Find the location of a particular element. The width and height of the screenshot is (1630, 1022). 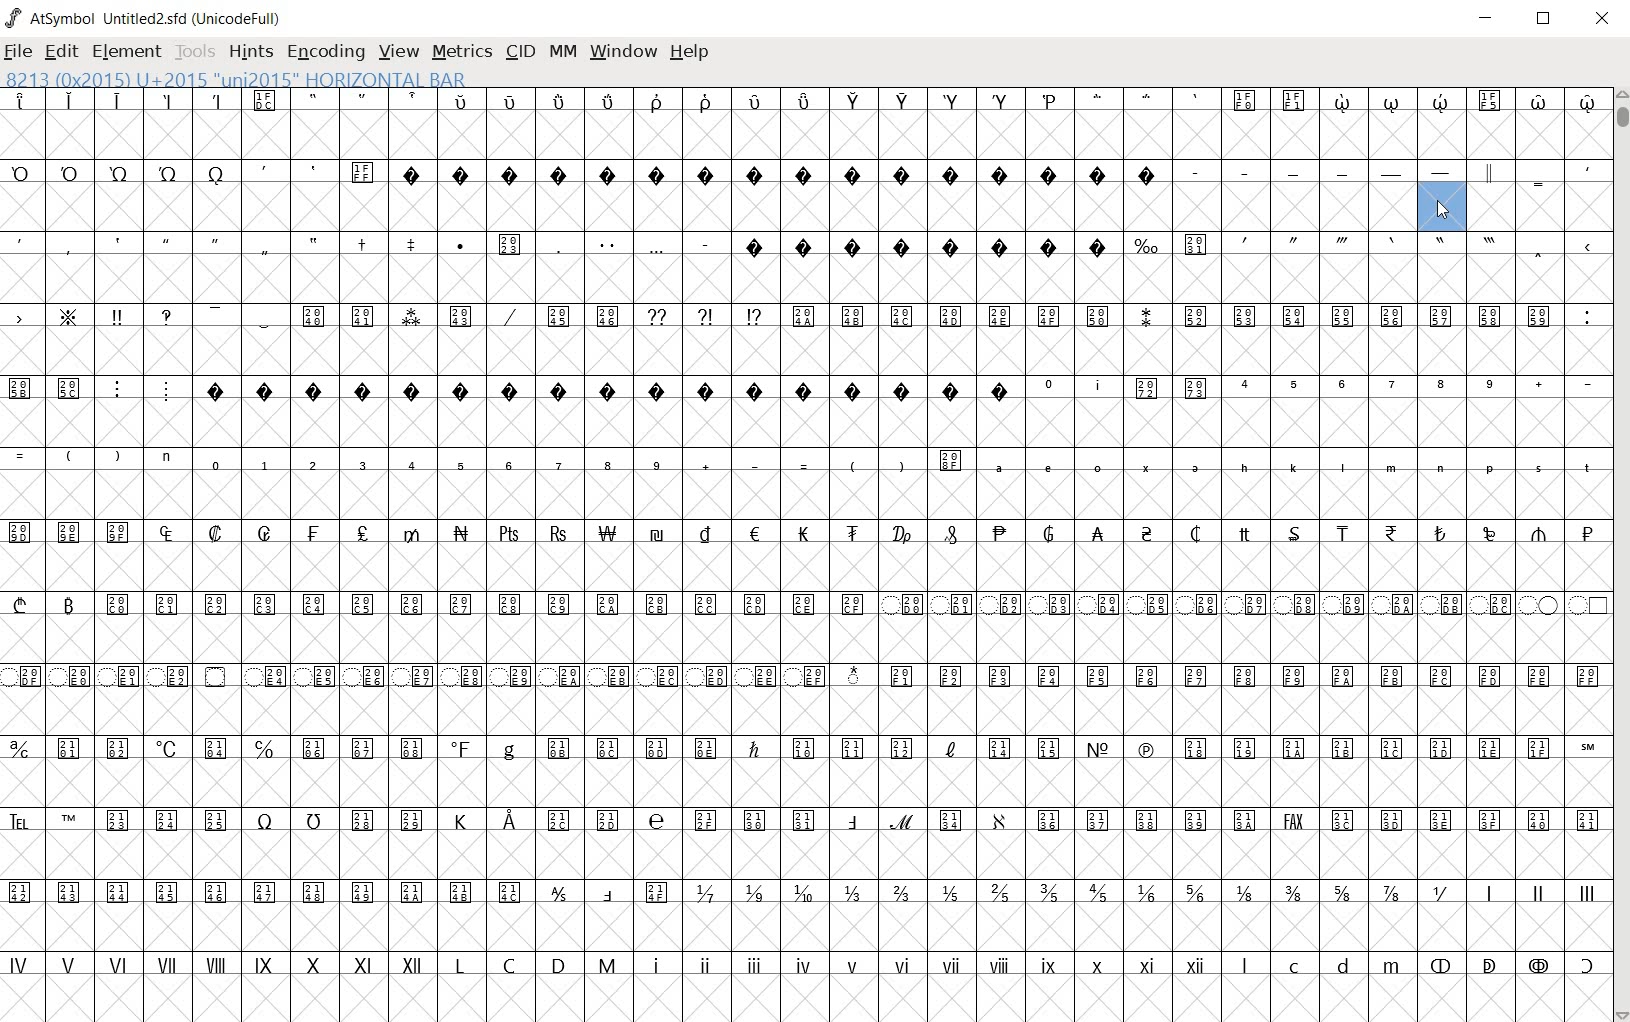

8213 (0x2015) U+2015 "uni2015" HORIZONTAL BAR is located at coordinates (234, 79).